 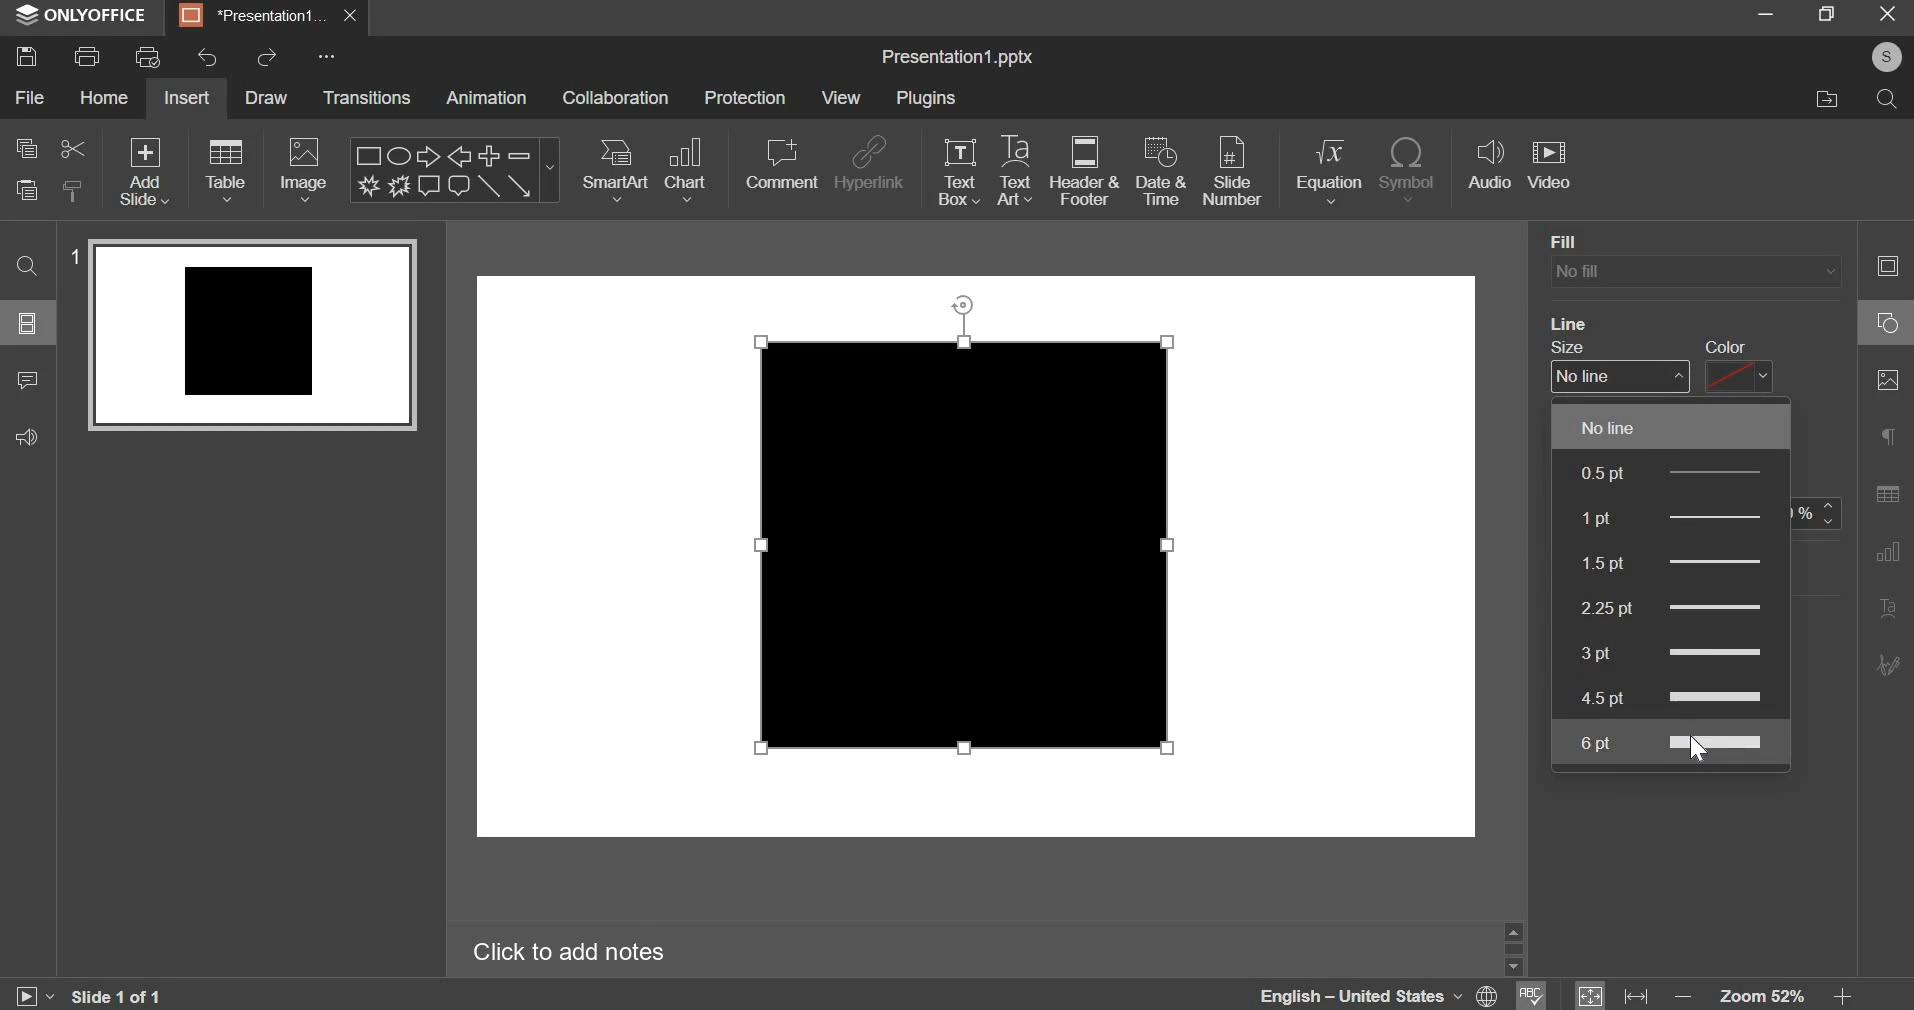 What do you see at coordinates (1726, 341) in the screenshot?
I see `Color` at bounding box center [1726, 341].